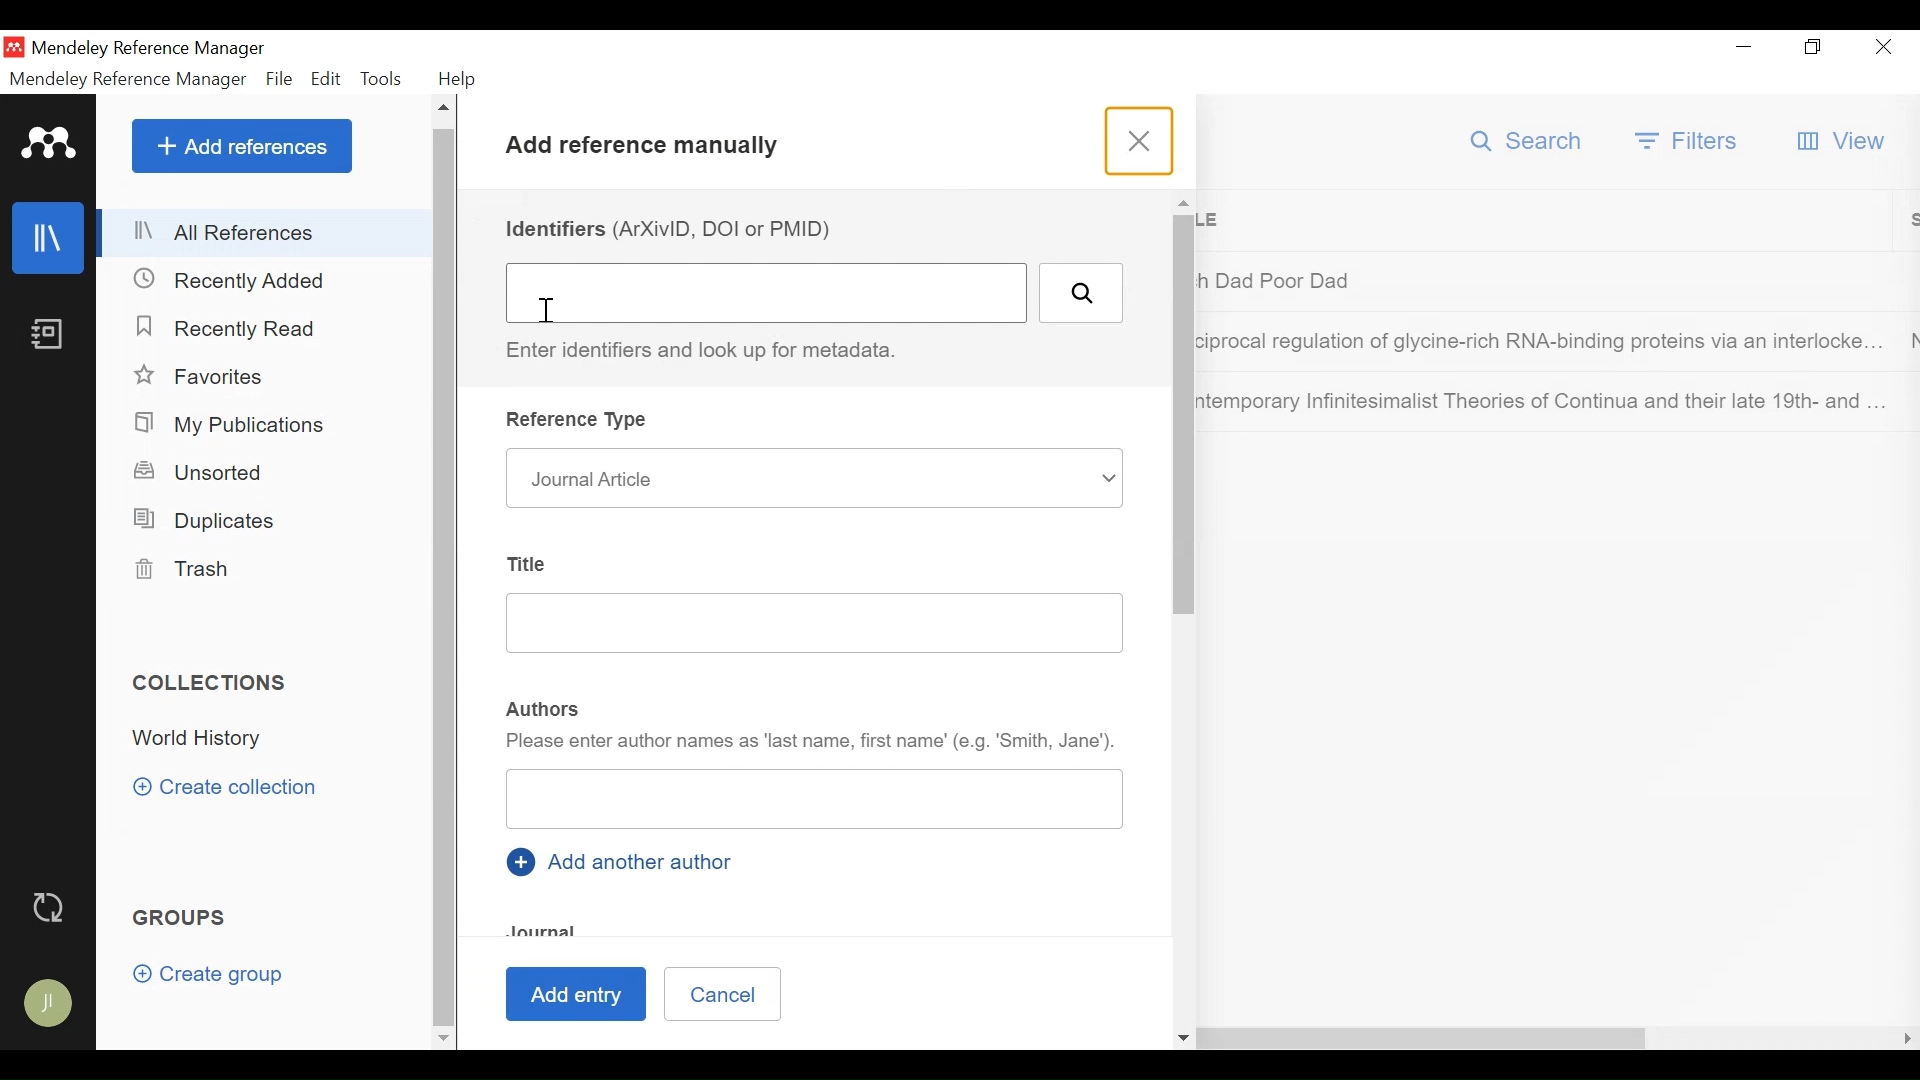  Describe the element at coordinates (765, 296) in the screenshot. I see `Identifiers ` at that location.